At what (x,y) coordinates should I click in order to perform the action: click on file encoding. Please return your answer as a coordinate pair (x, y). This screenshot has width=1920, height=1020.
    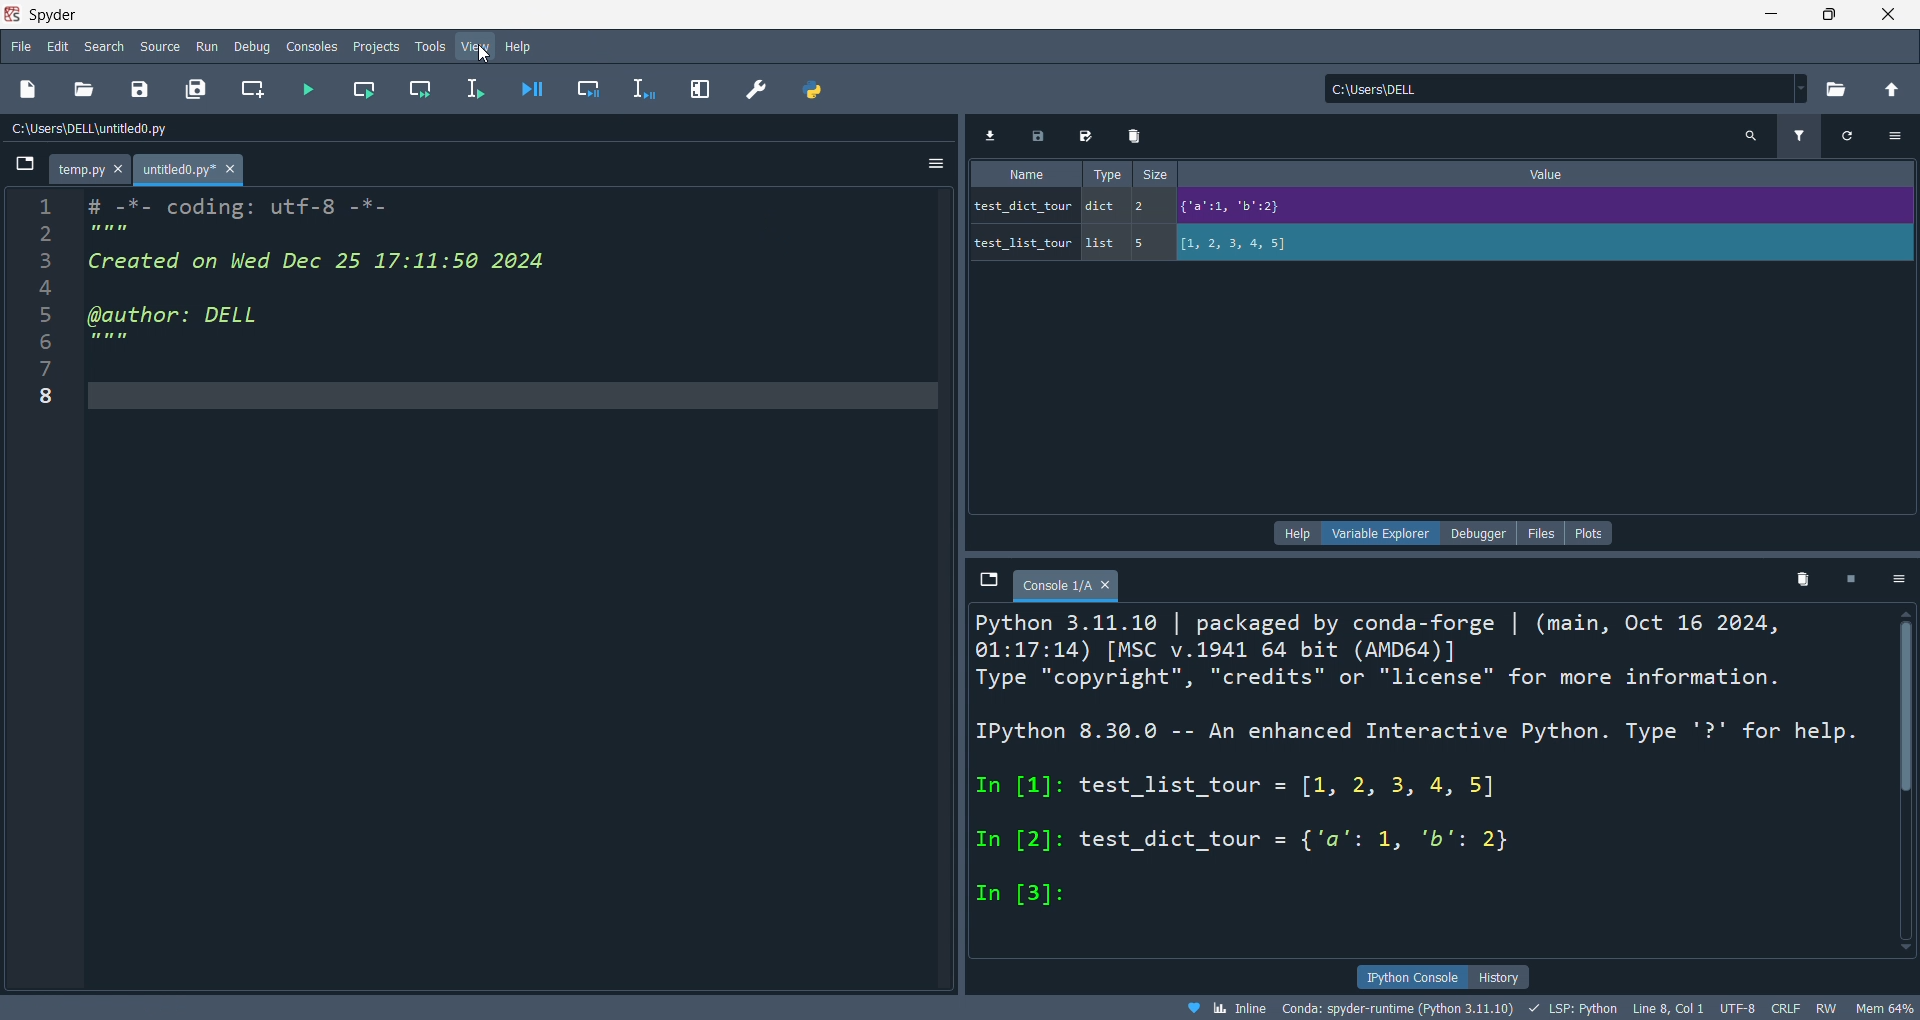
    Looking at the image, I should click on (1736, 1008).